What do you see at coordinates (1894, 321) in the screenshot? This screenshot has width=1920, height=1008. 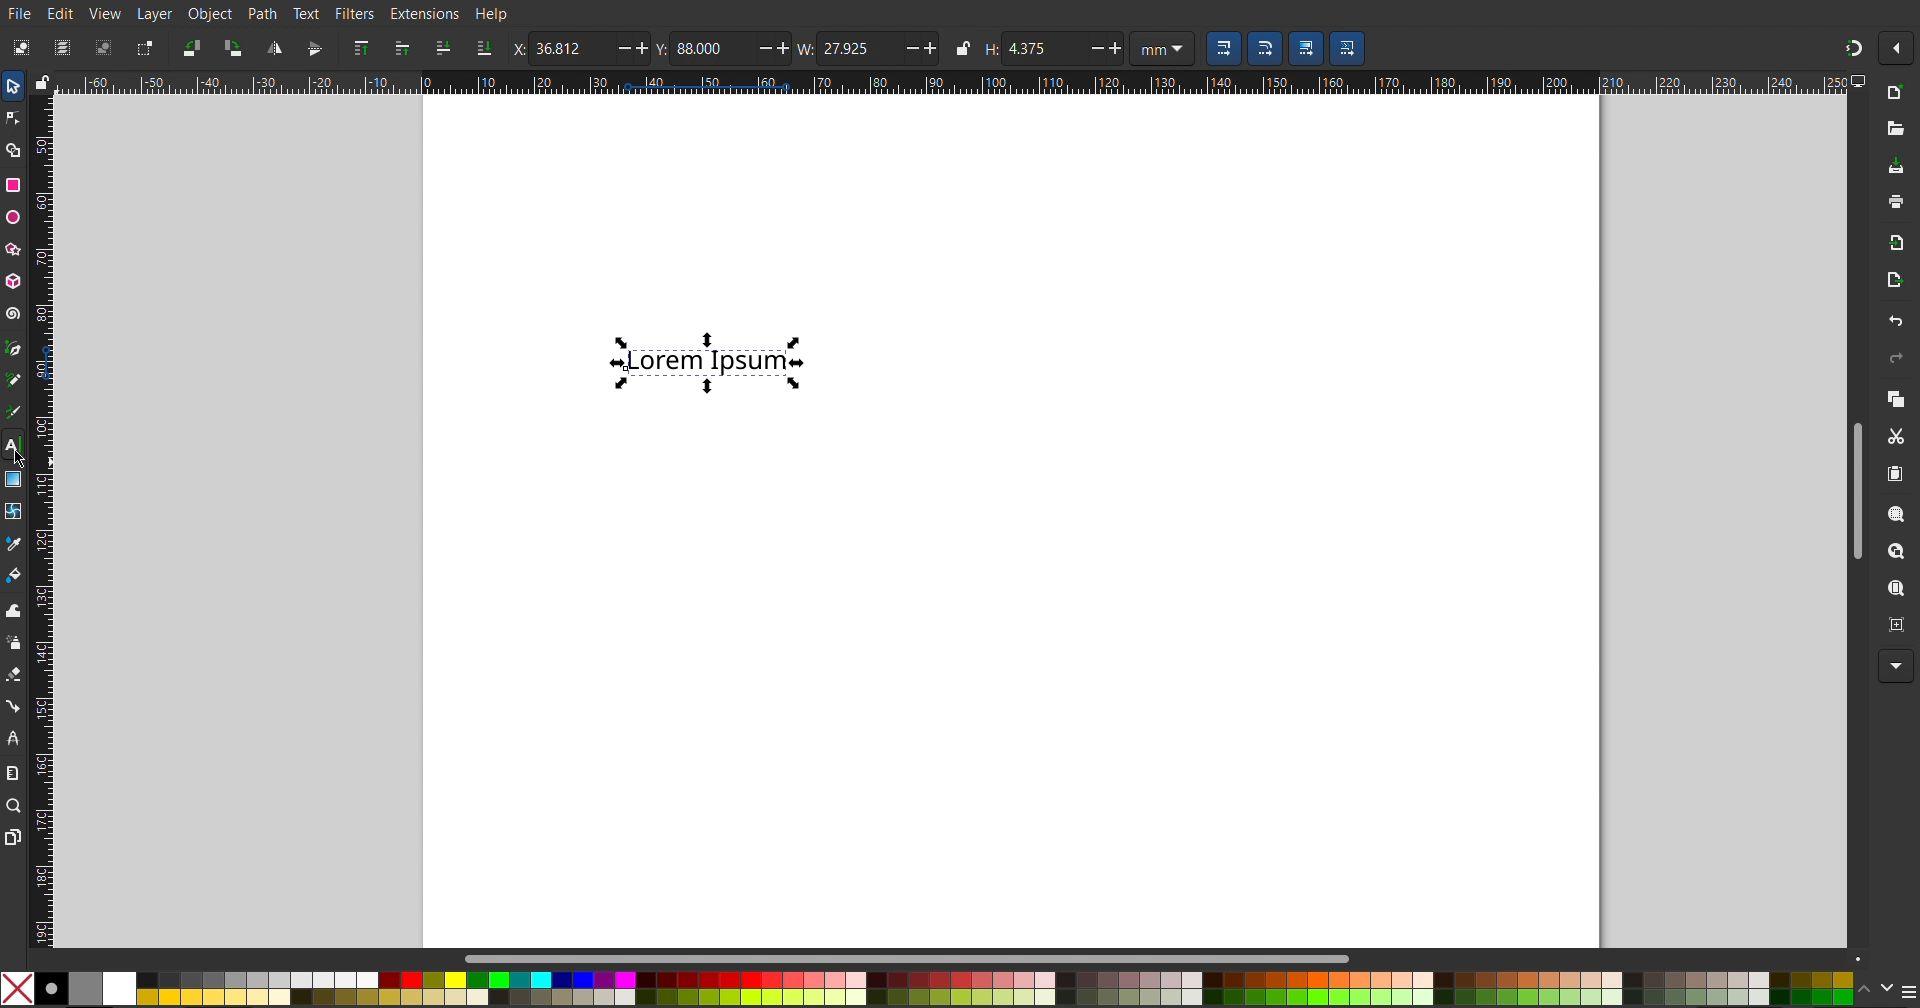 I see `Undo` at bounding box center [1894, 321].